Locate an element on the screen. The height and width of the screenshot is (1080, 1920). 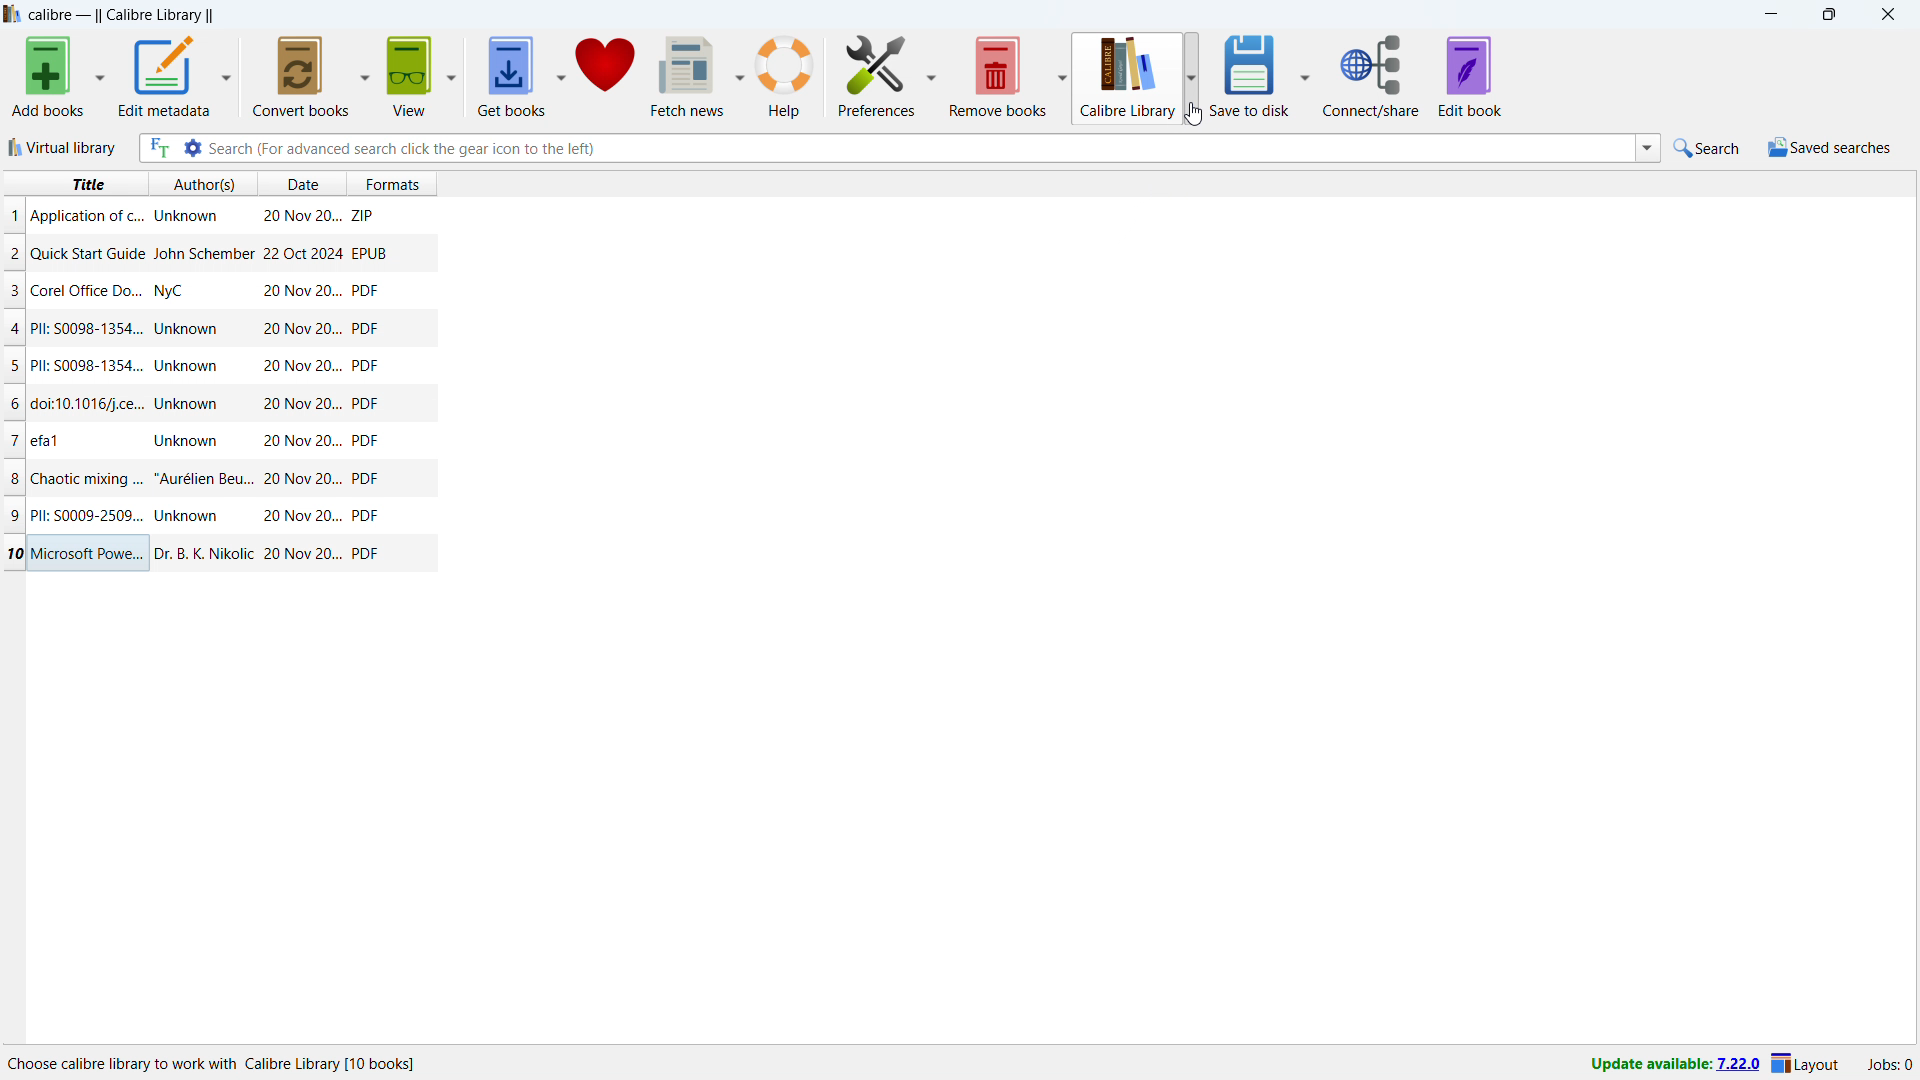
formats is located at coordinates (401, 181).